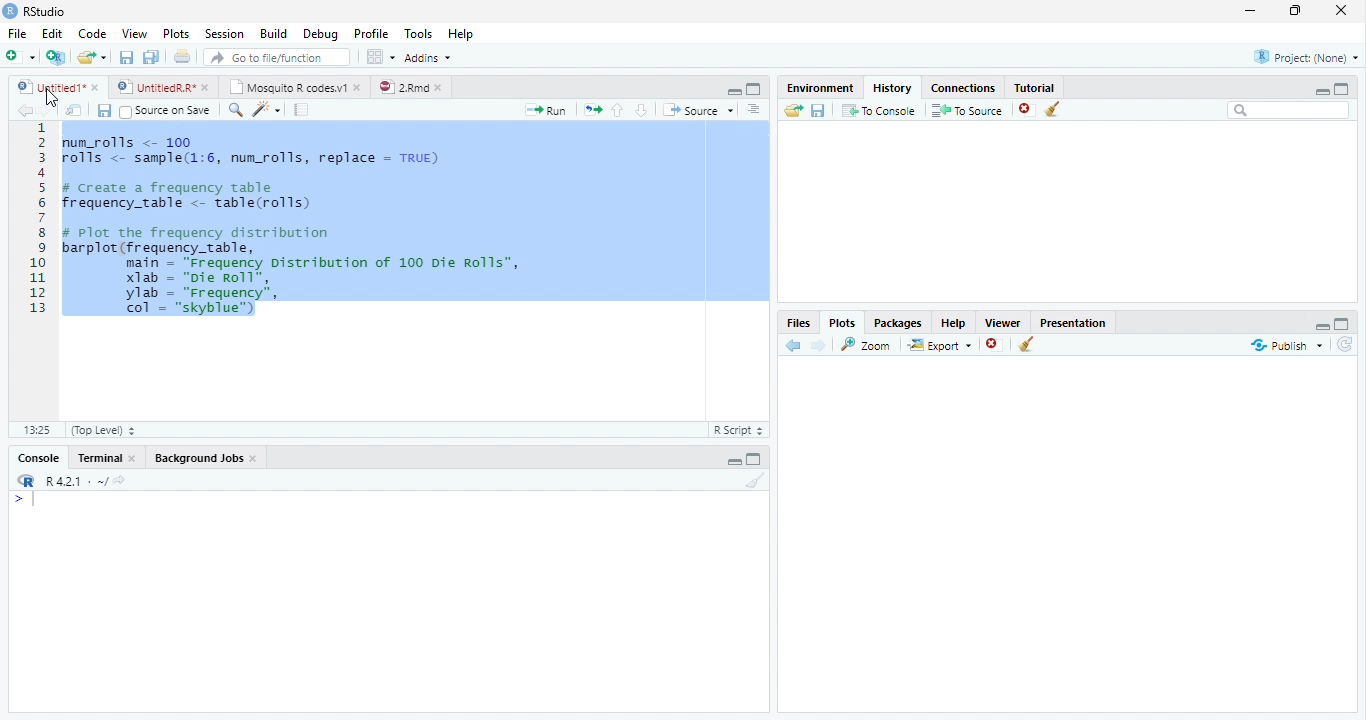 The width and height of the screenshot is (1366, 720). What do you see at coordinates (374, 33) in the screenshot?
I see `Profile` at bounding box center [374, 33].